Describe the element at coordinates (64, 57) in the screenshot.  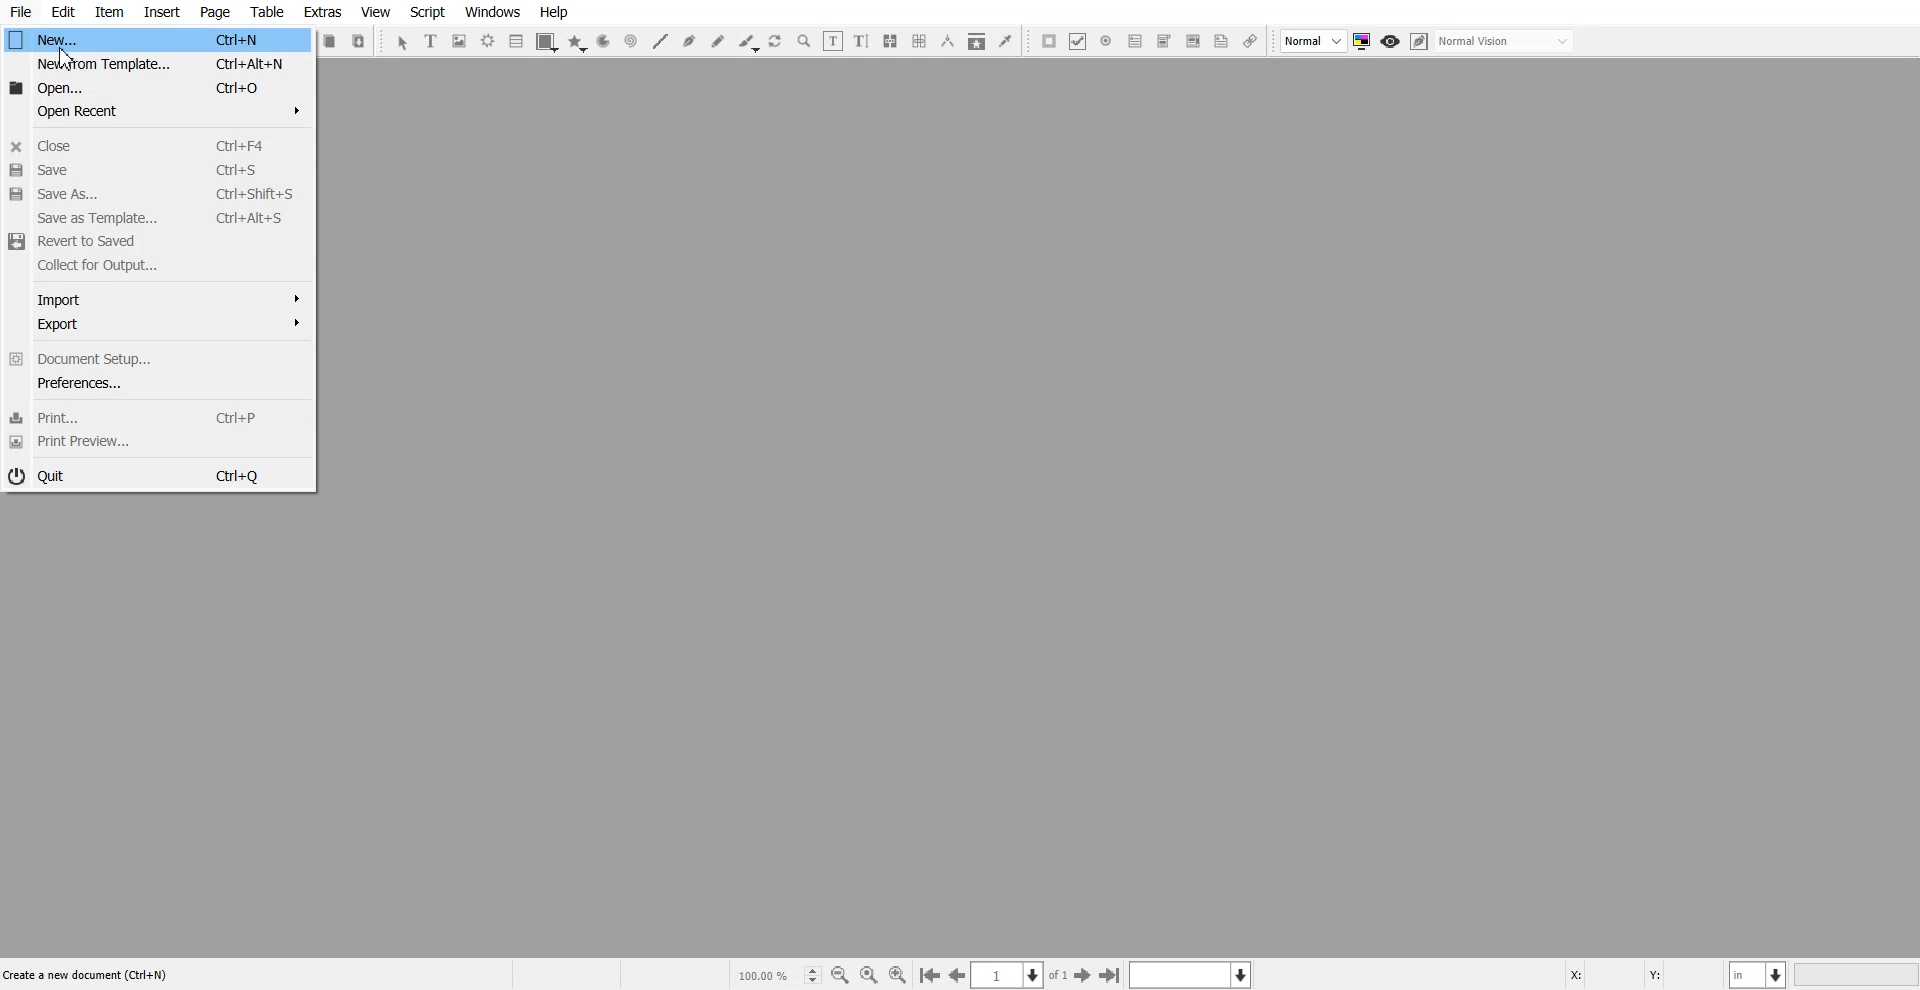
I see `Cursor` at that location.